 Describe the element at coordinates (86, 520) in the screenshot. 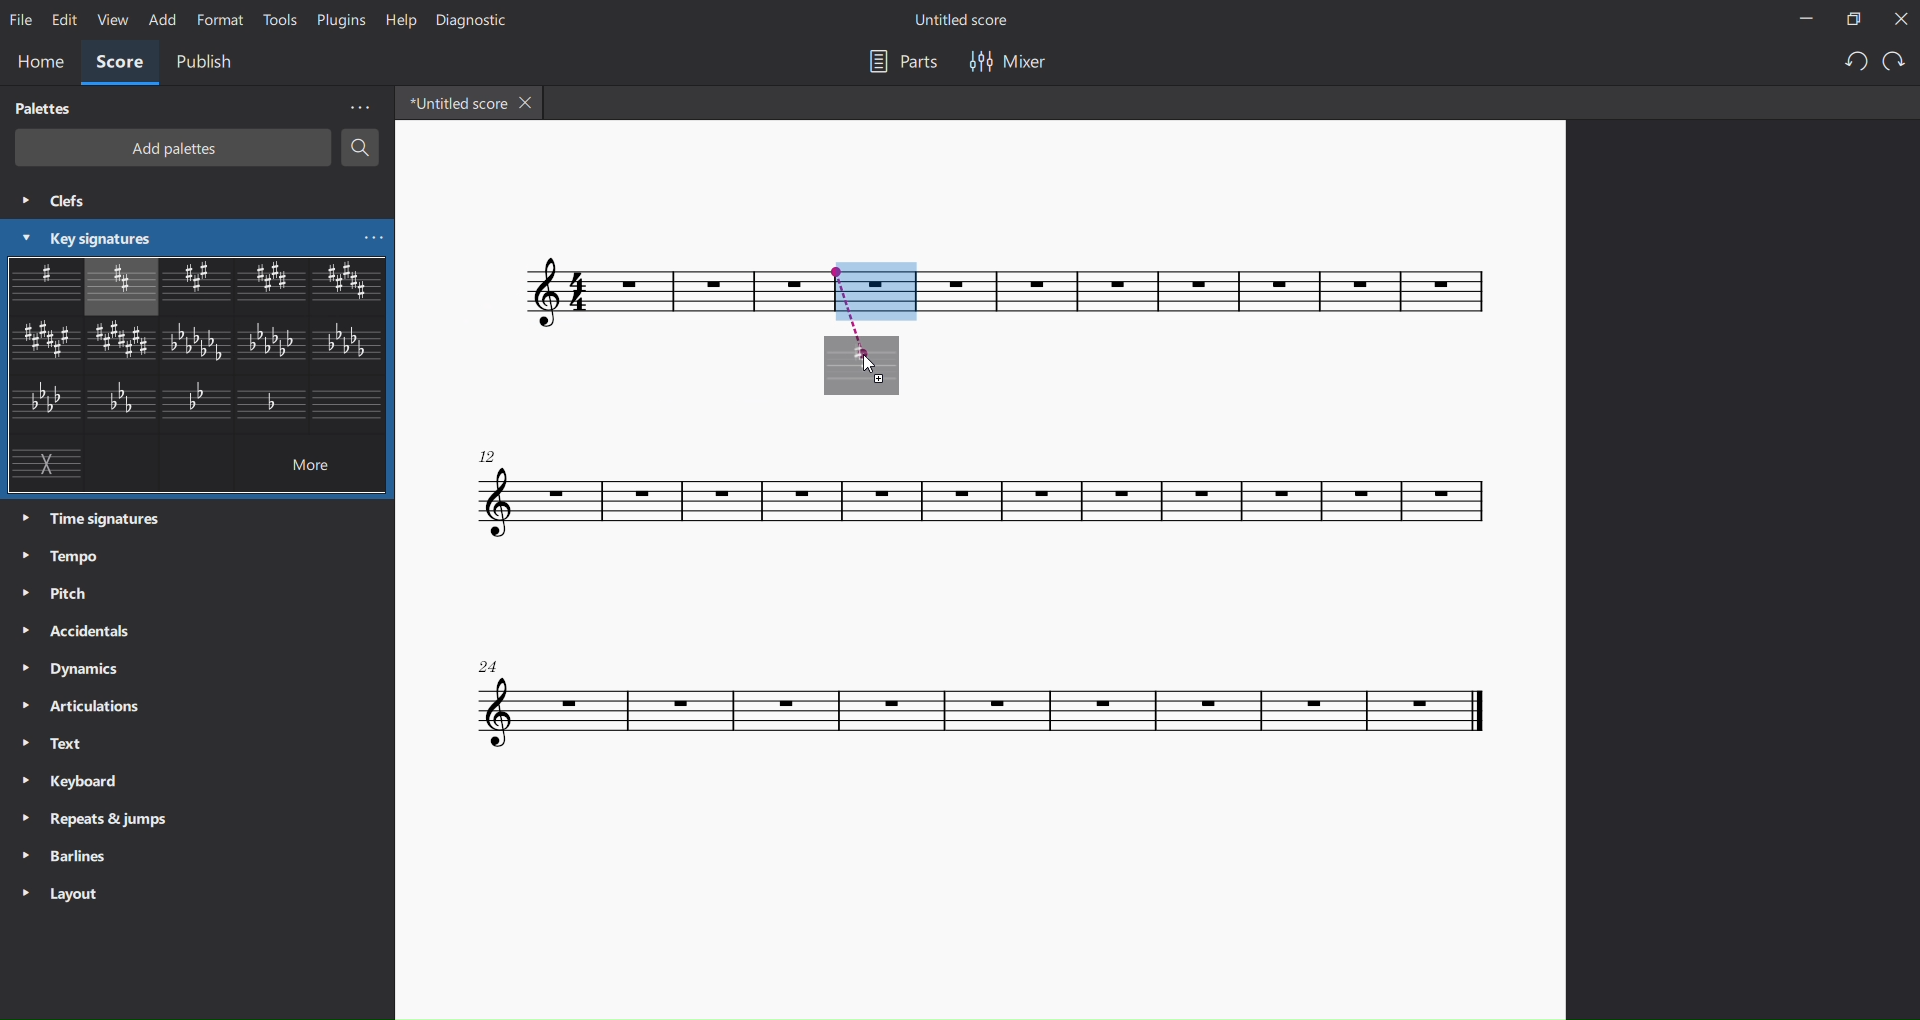

I see `time signatures` at that location.